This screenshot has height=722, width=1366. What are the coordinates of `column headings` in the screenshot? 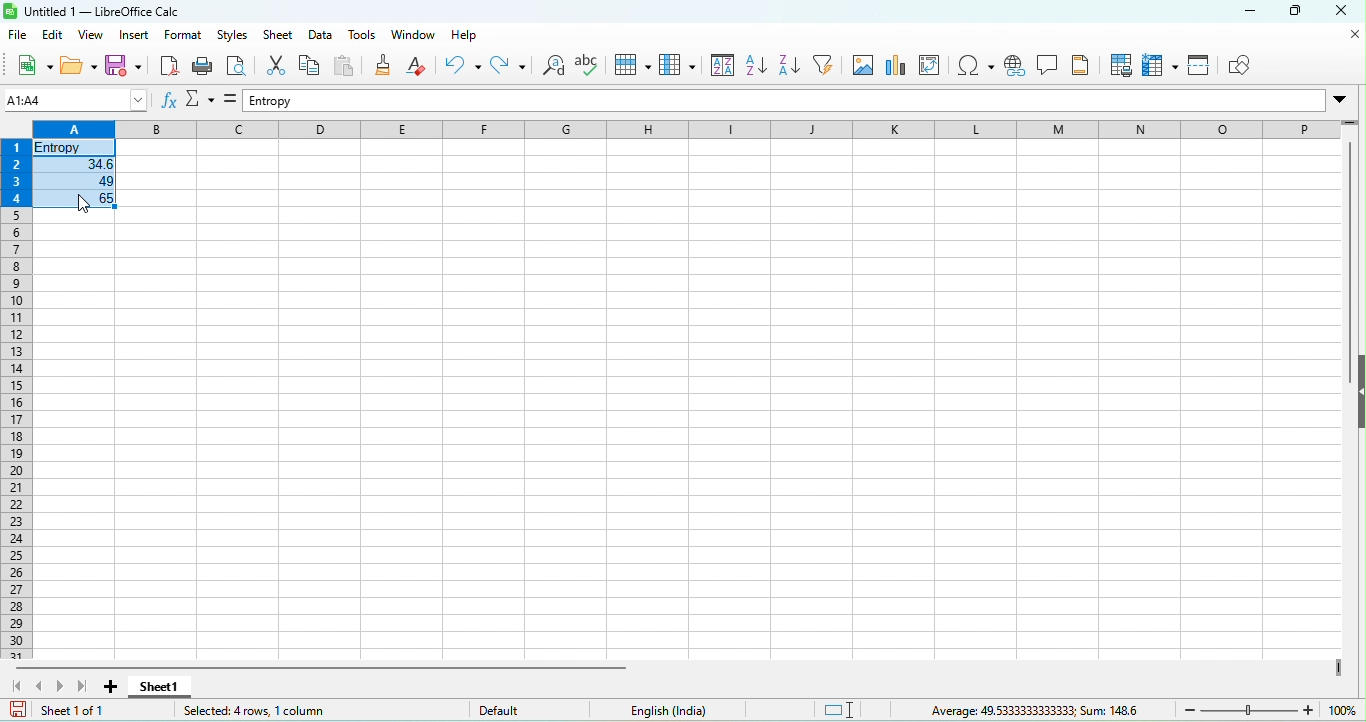 It's located at (687, 130).